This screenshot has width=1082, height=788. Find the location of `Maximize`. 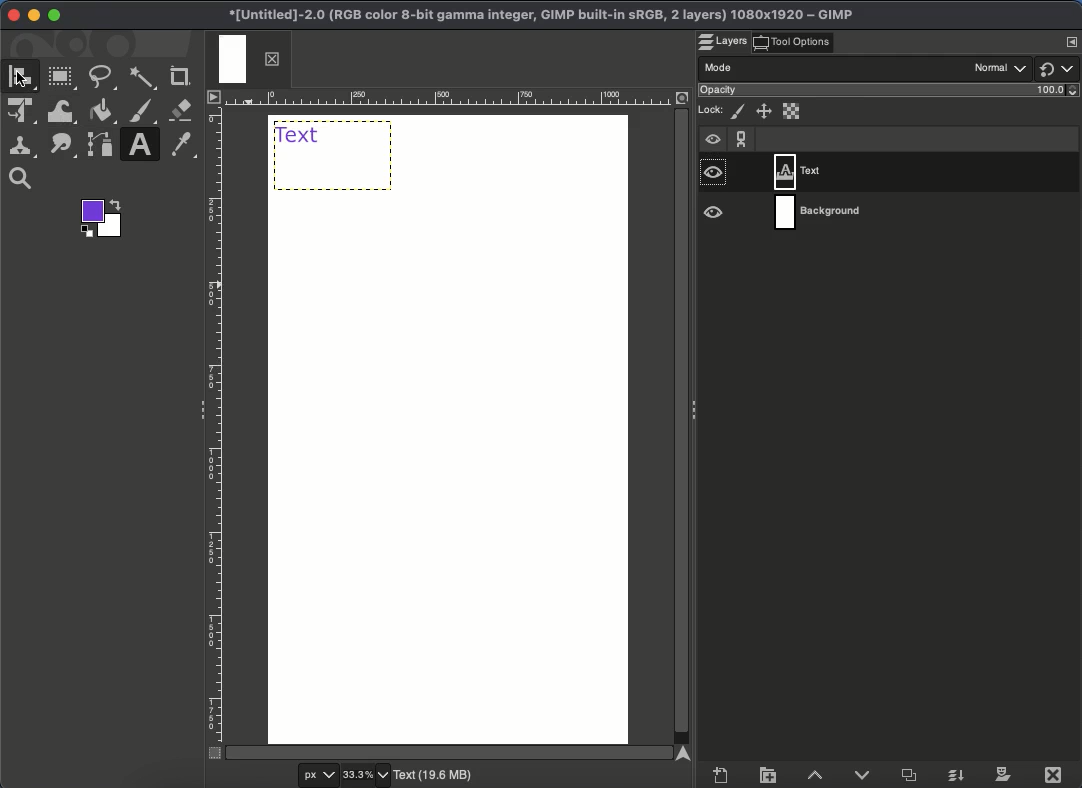

Maximize is located at coordinates (54, 16).